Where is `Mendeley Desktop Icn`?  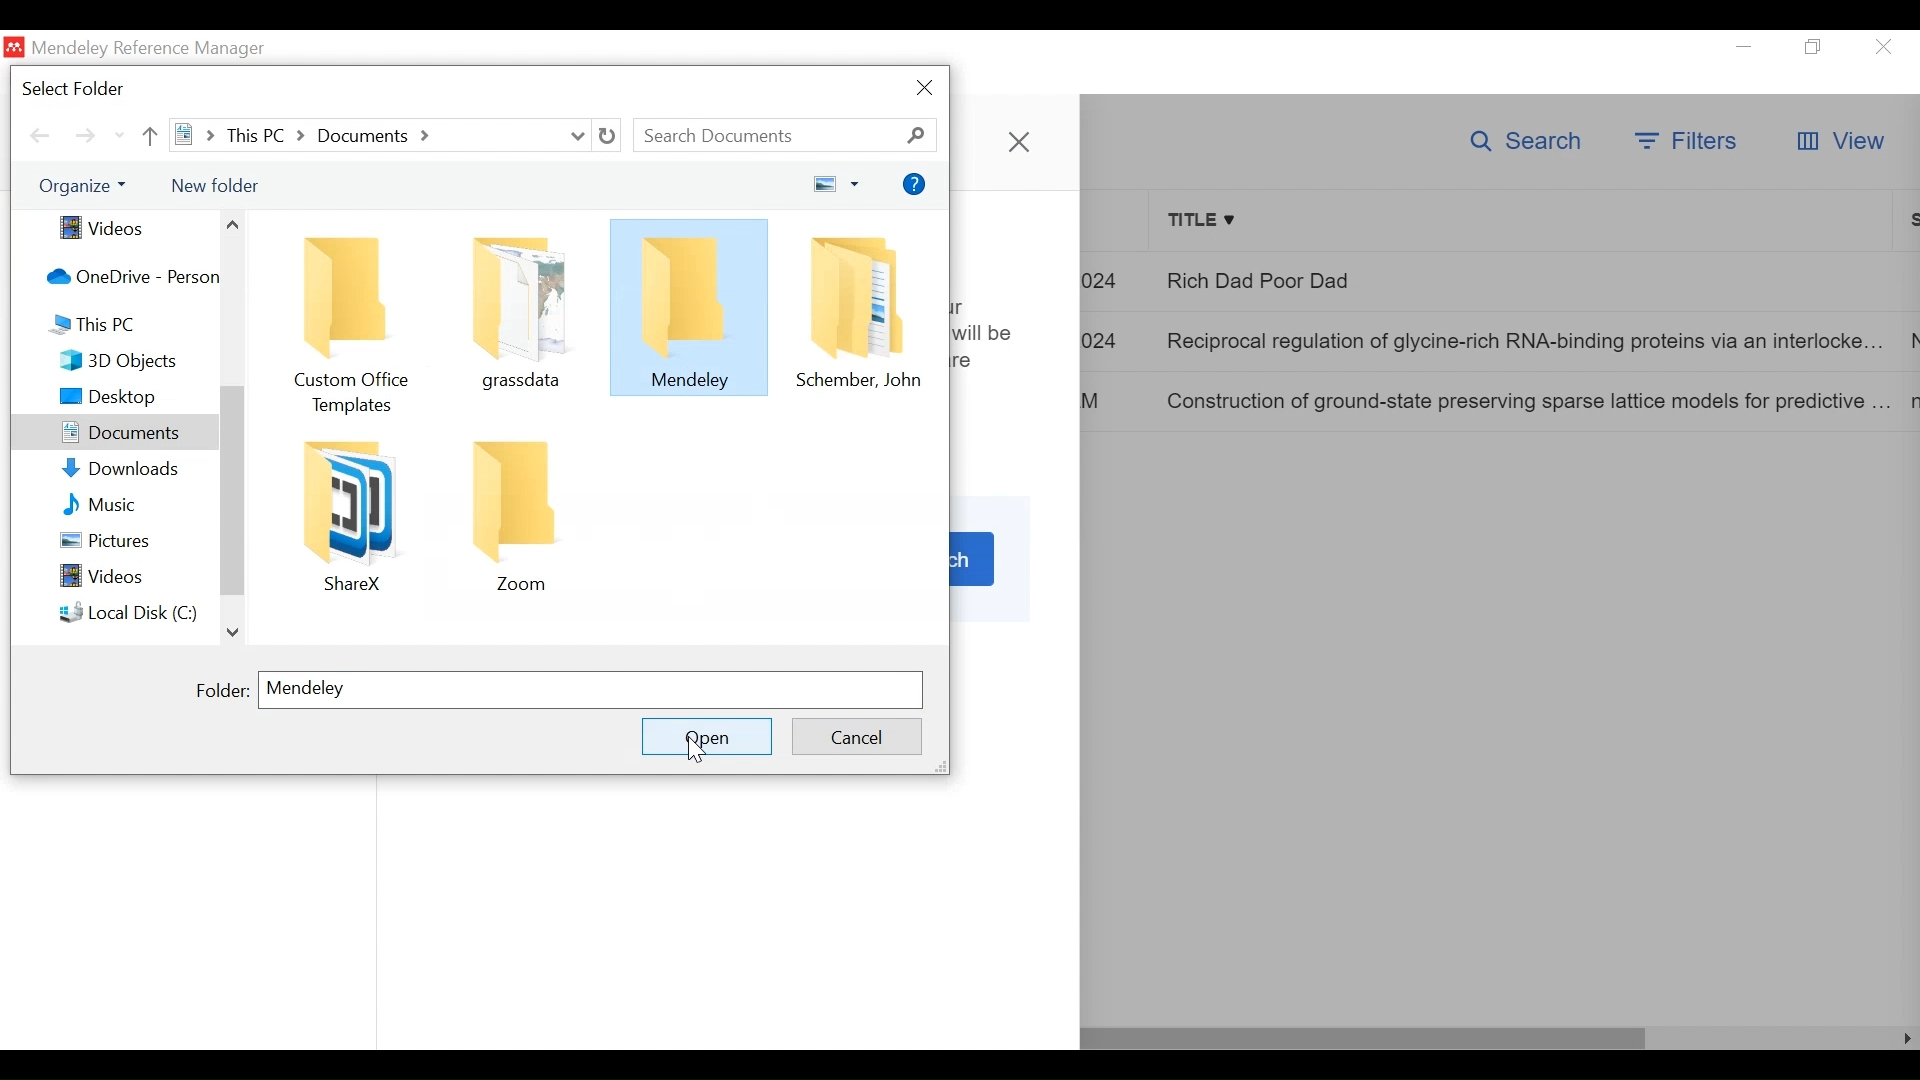
Mendeley Desktop Icn is located at coordinates (13, 46).